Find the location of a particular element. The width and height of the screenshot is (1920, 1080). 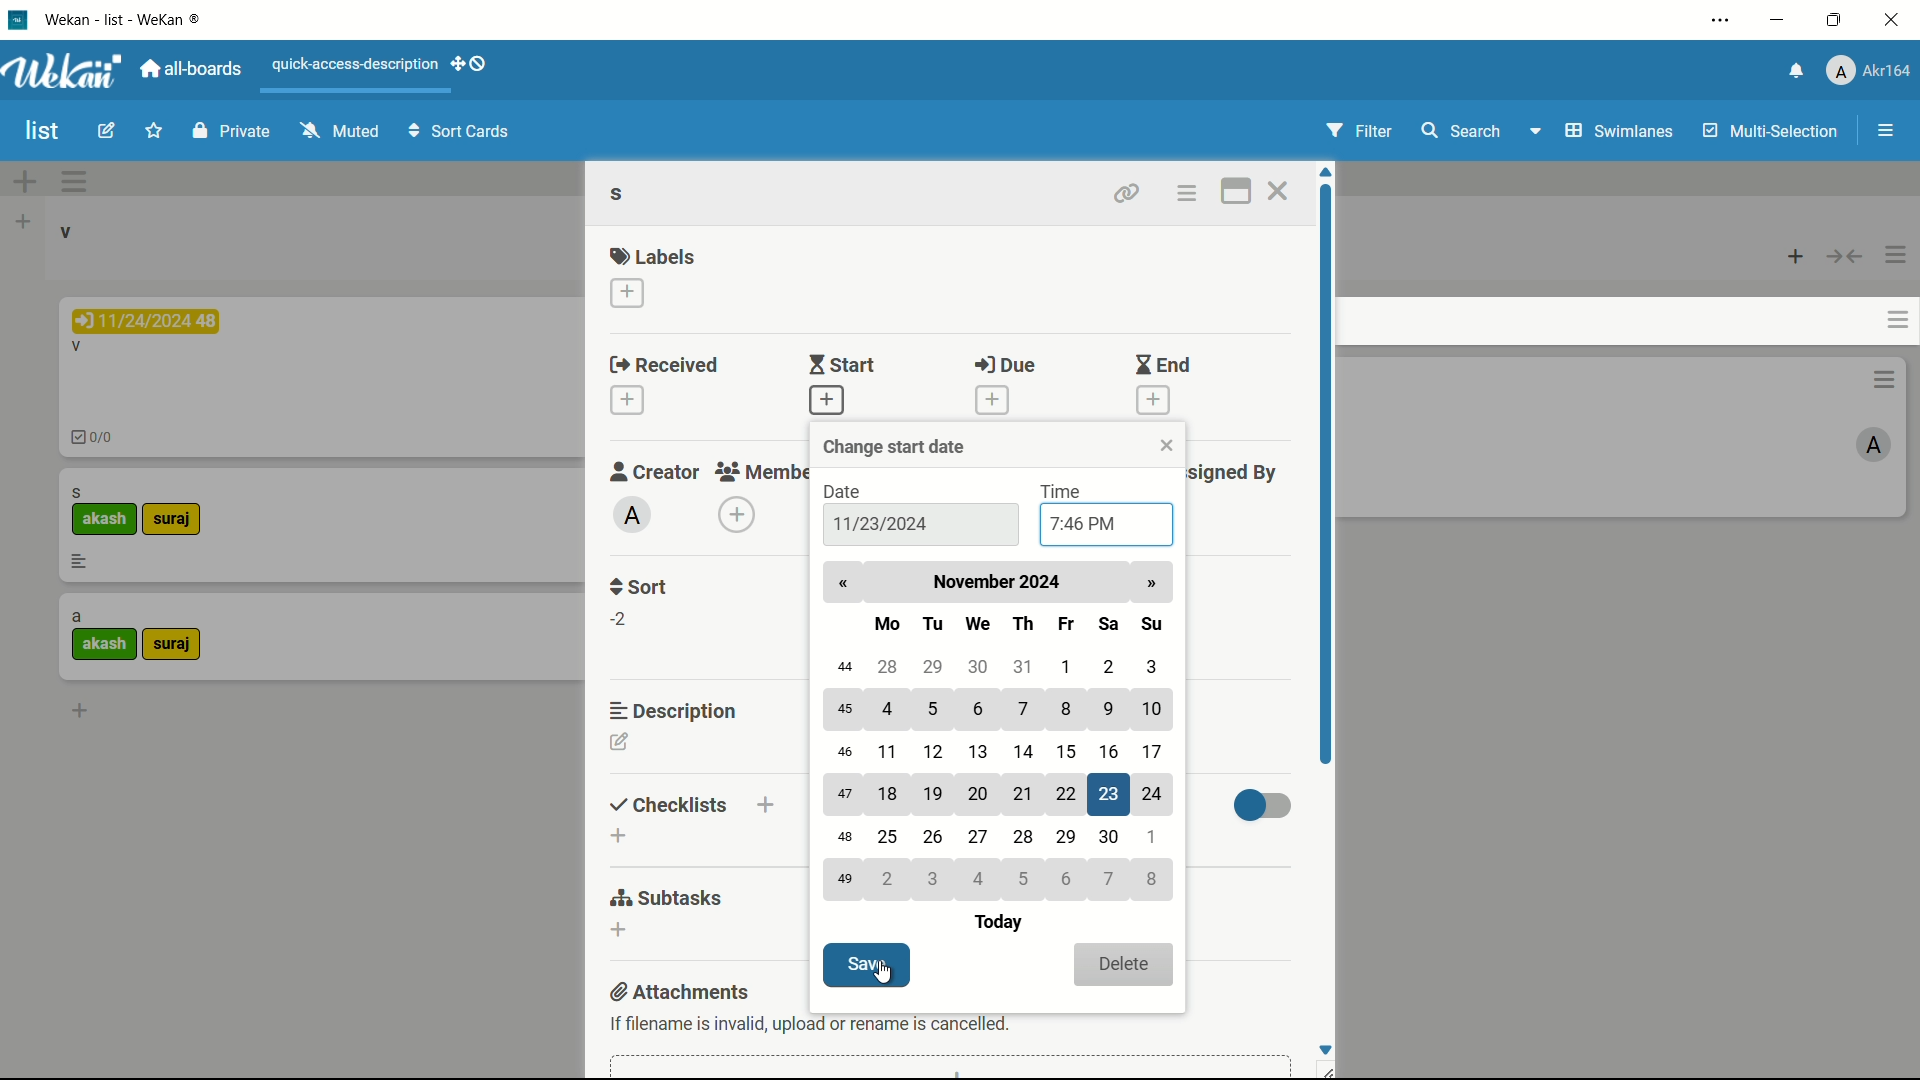

start is located at coordinates (847, 365).